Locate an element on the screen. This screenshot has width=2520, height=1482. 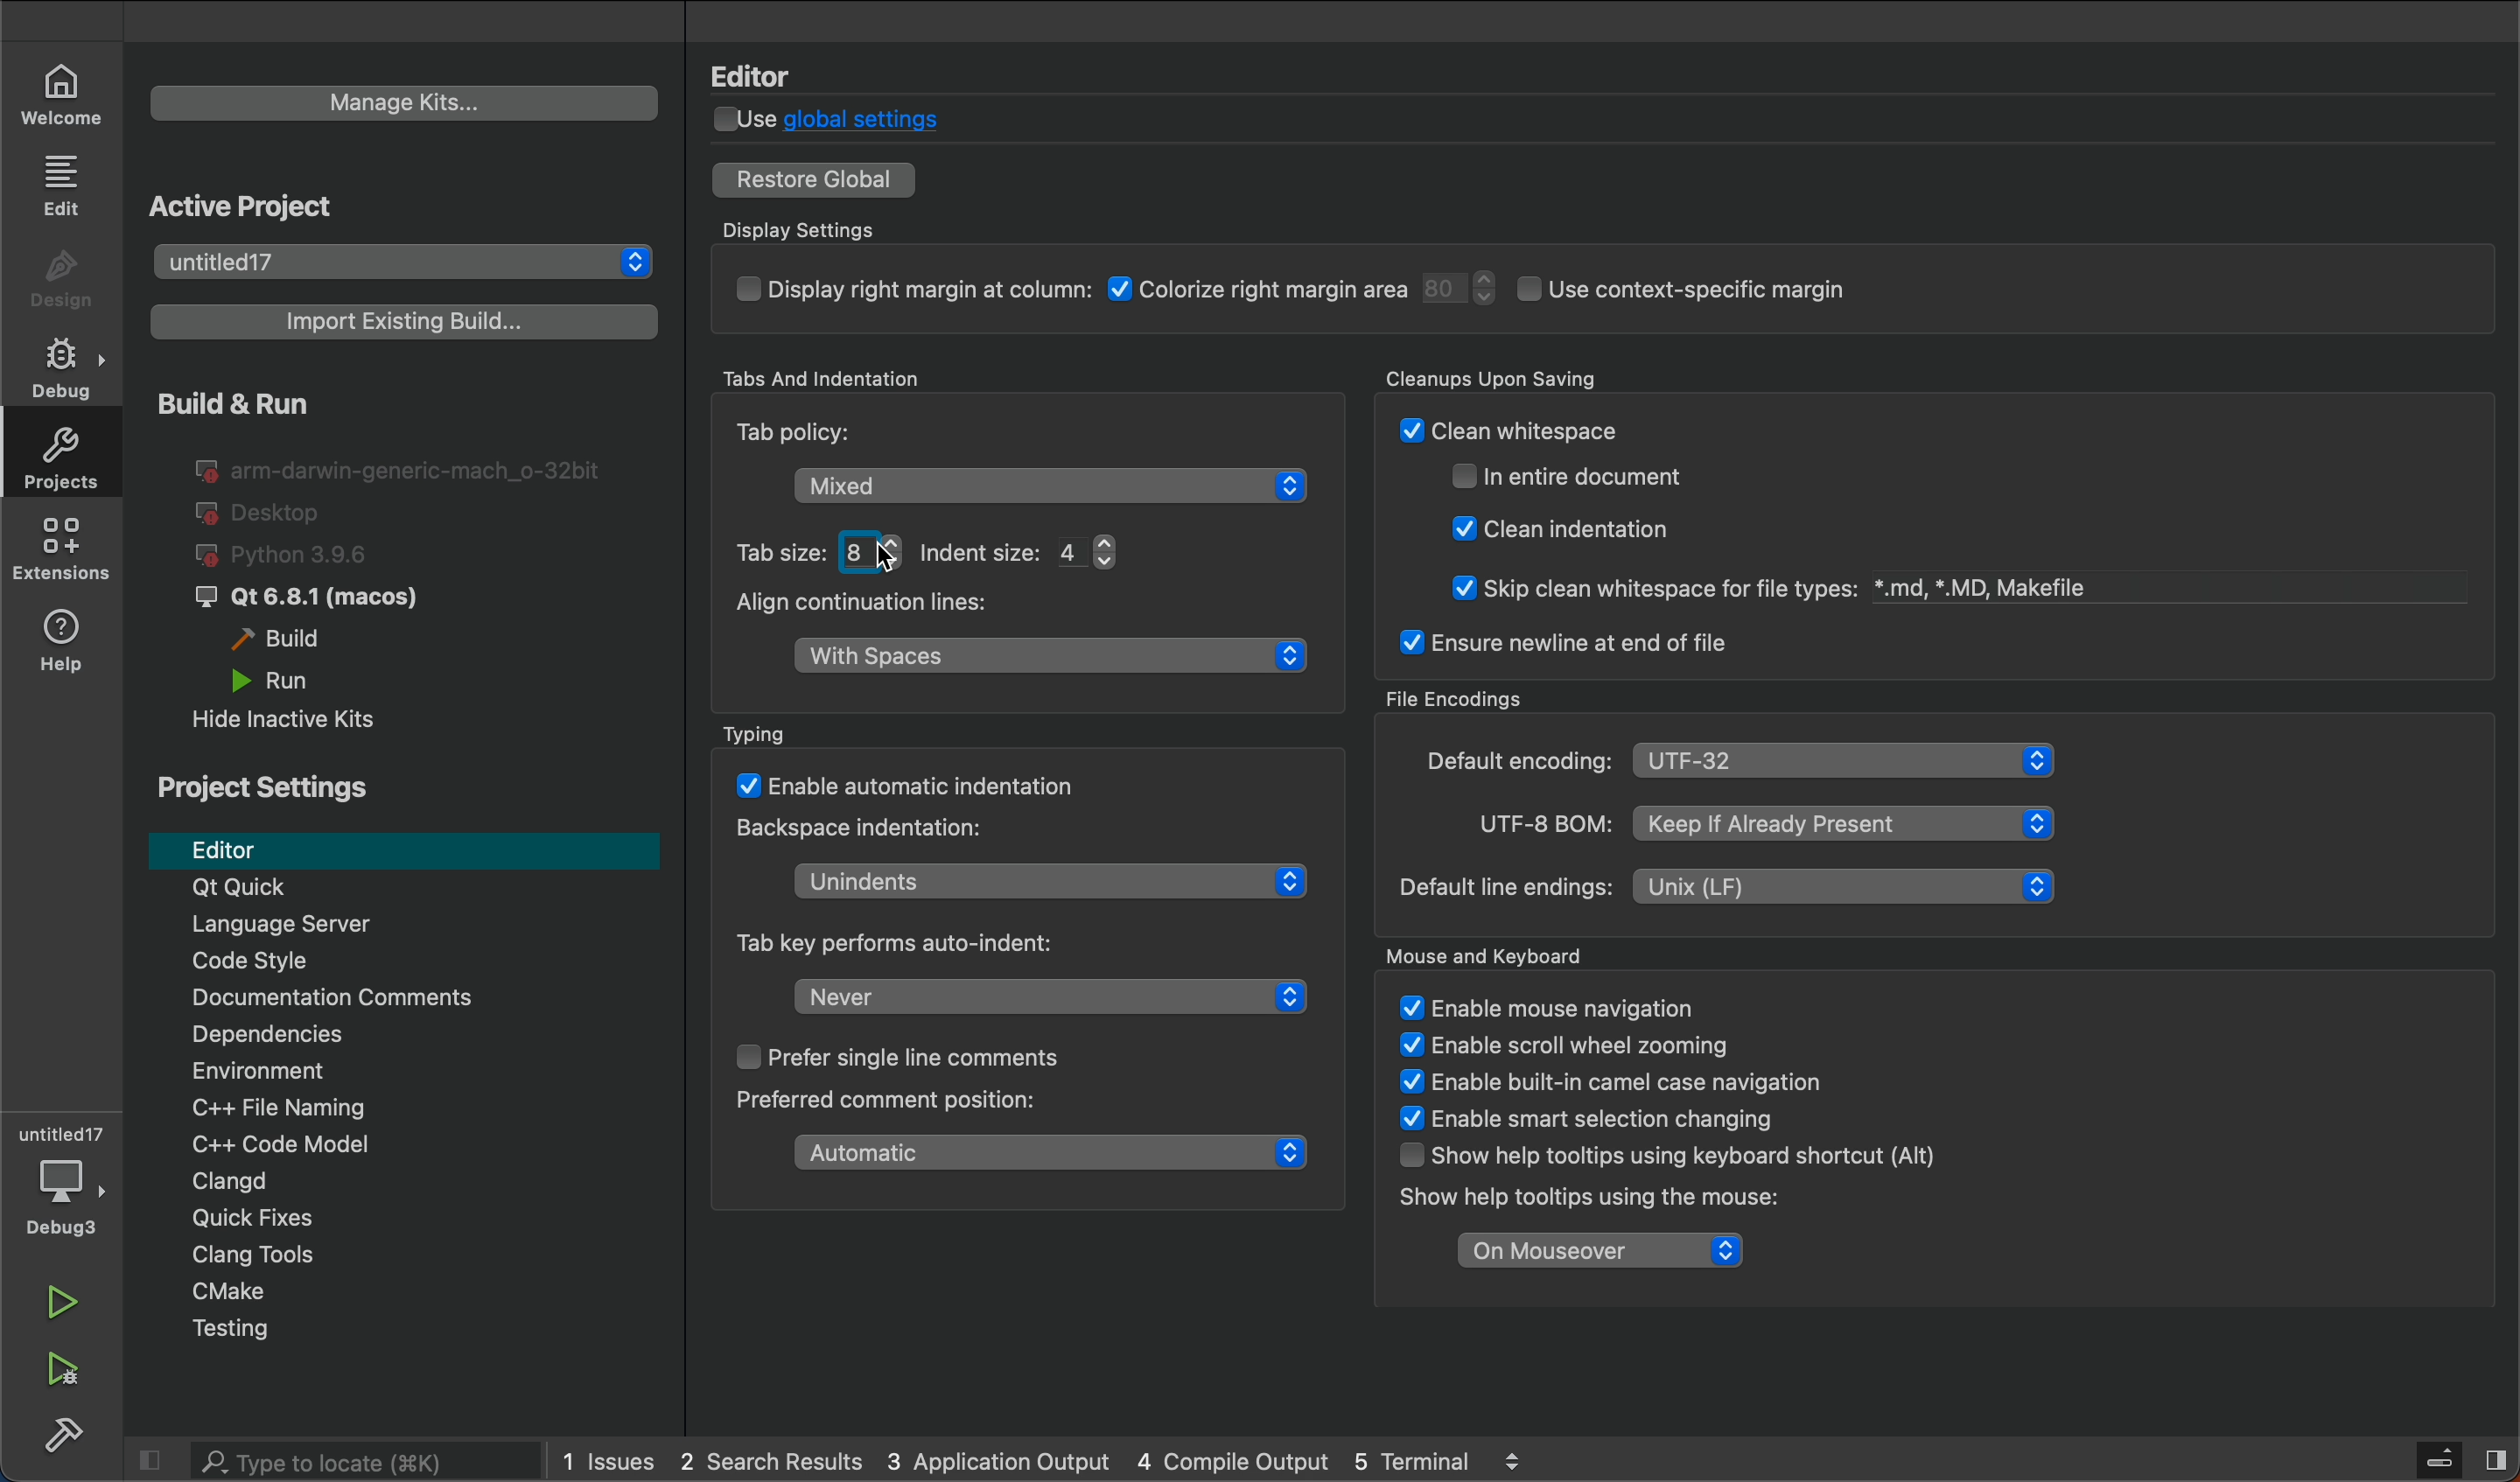
python  is located at coordinates (305, 552).